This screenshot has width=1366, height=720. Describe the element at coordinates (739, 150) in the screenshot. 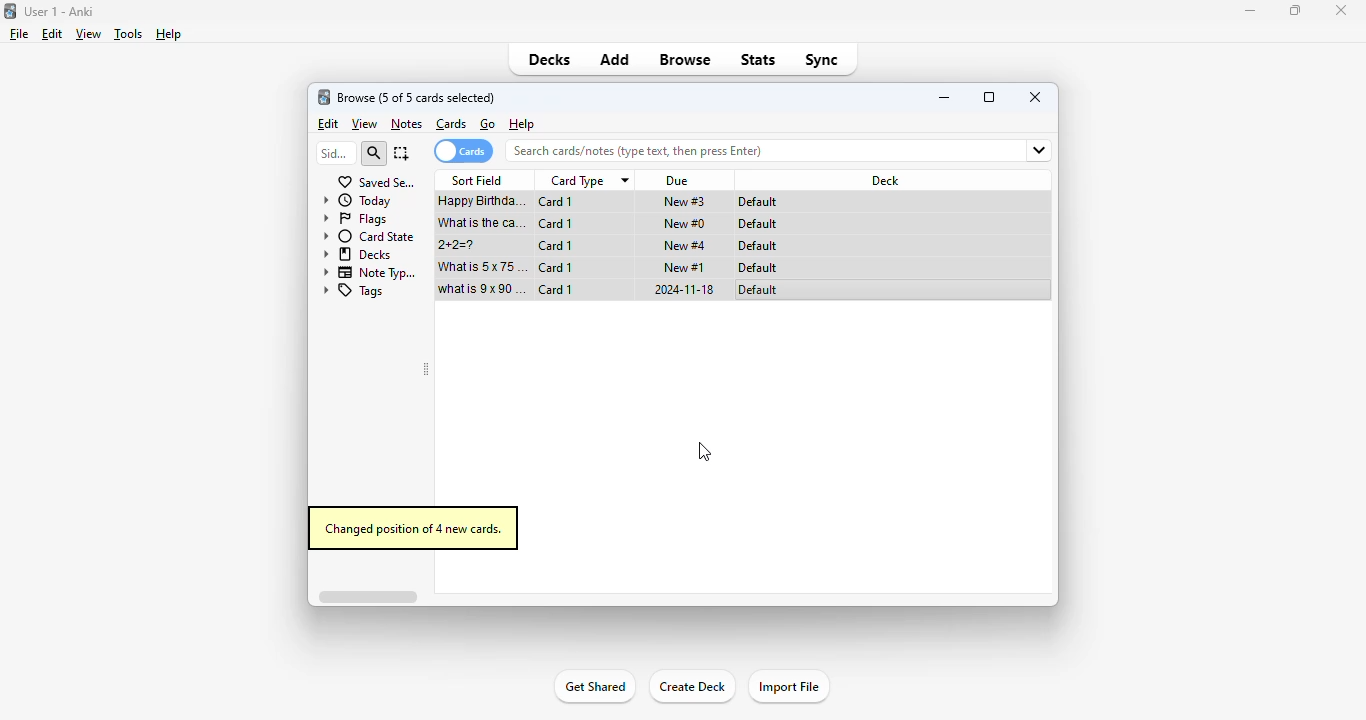

I see `search bar` at that location.